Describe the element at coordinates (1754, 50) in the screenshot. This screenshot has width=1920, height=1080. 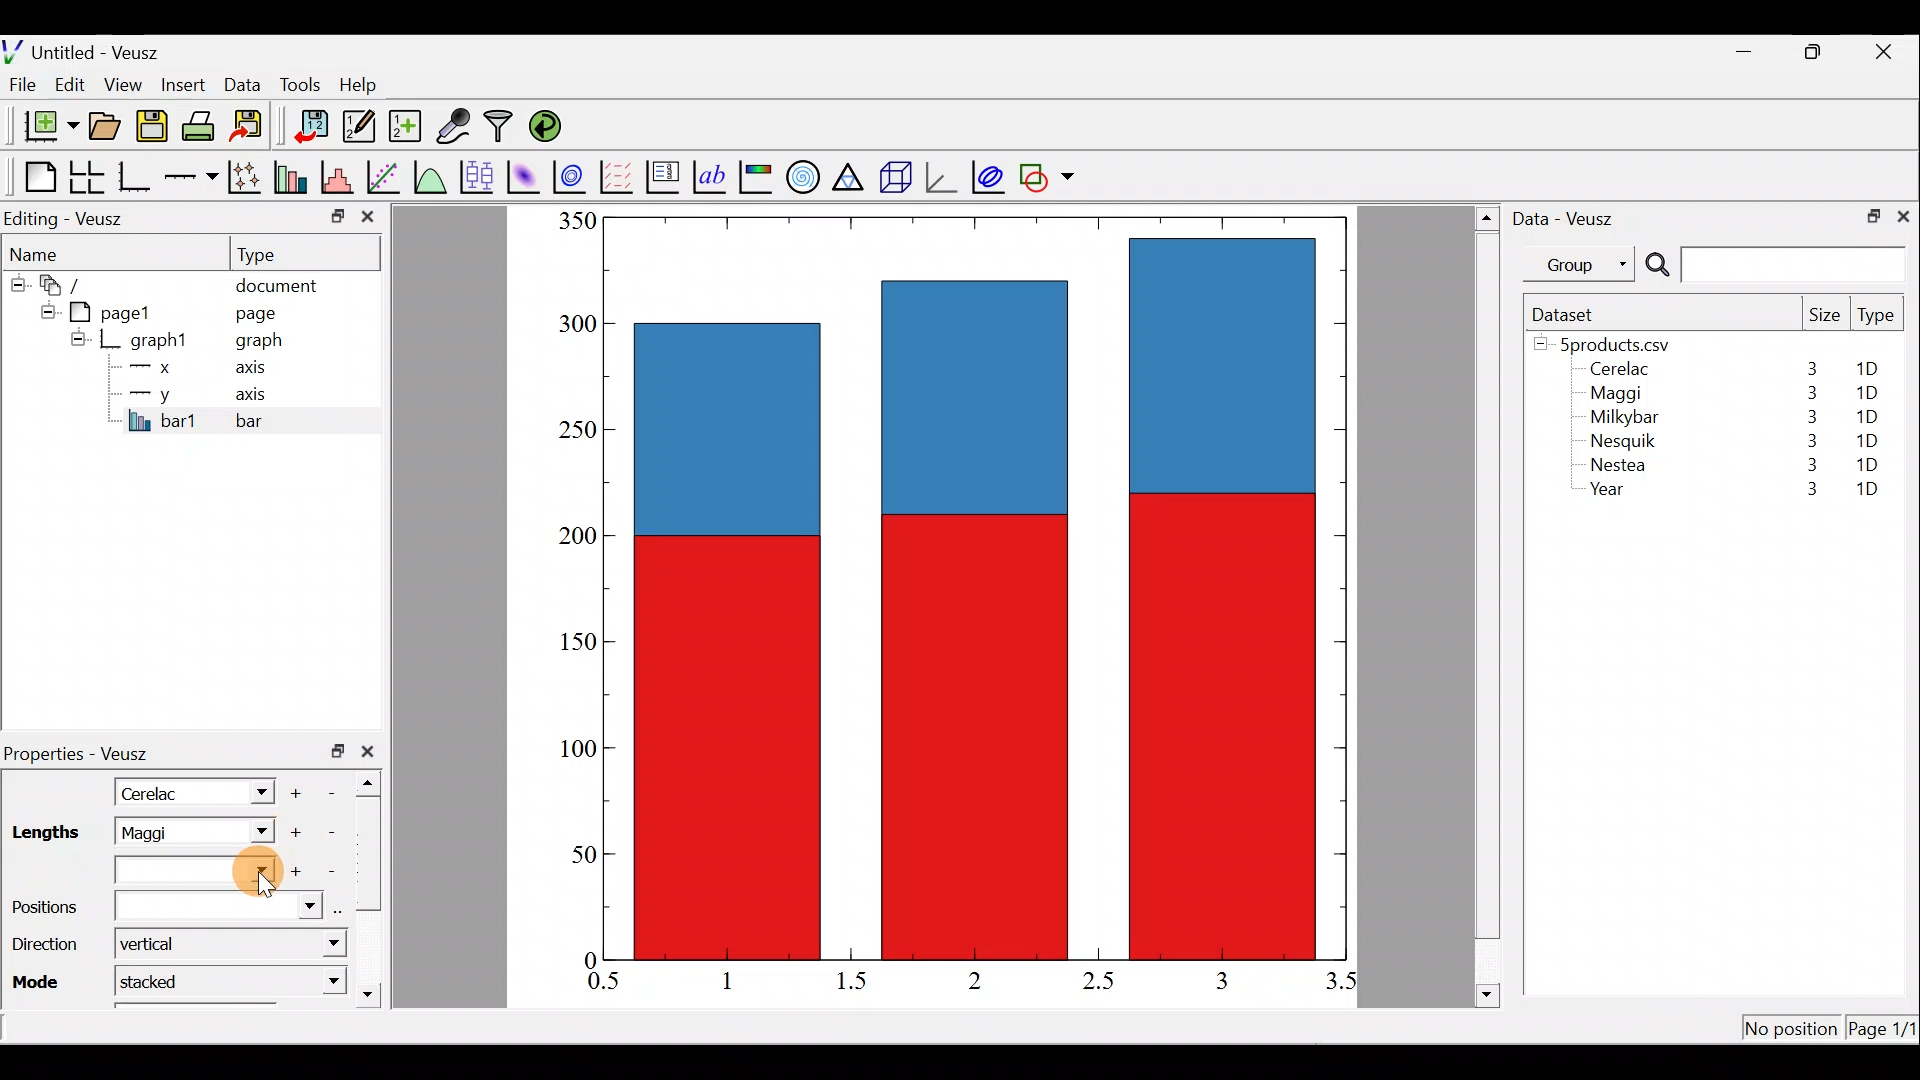
I see `minimize` at that location.